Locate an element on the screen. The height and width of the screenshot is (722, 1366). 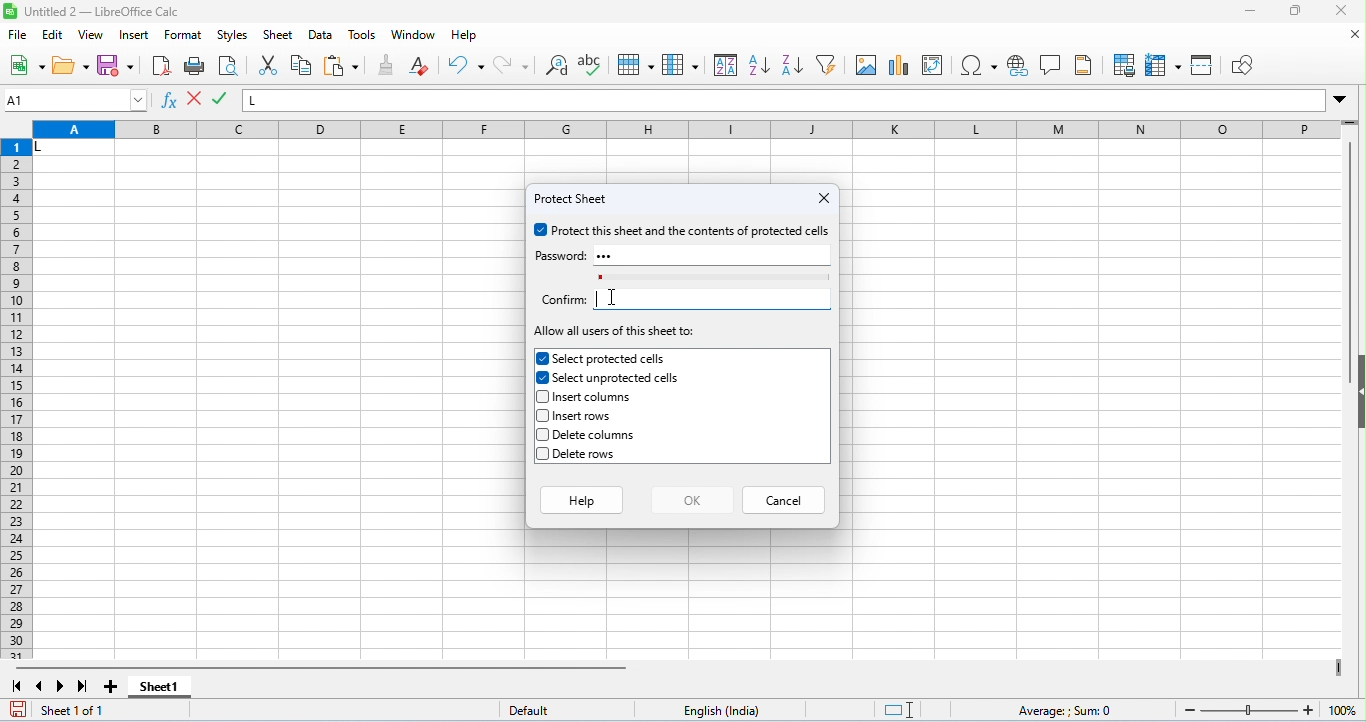
cut is located at coordinates (271, 65).